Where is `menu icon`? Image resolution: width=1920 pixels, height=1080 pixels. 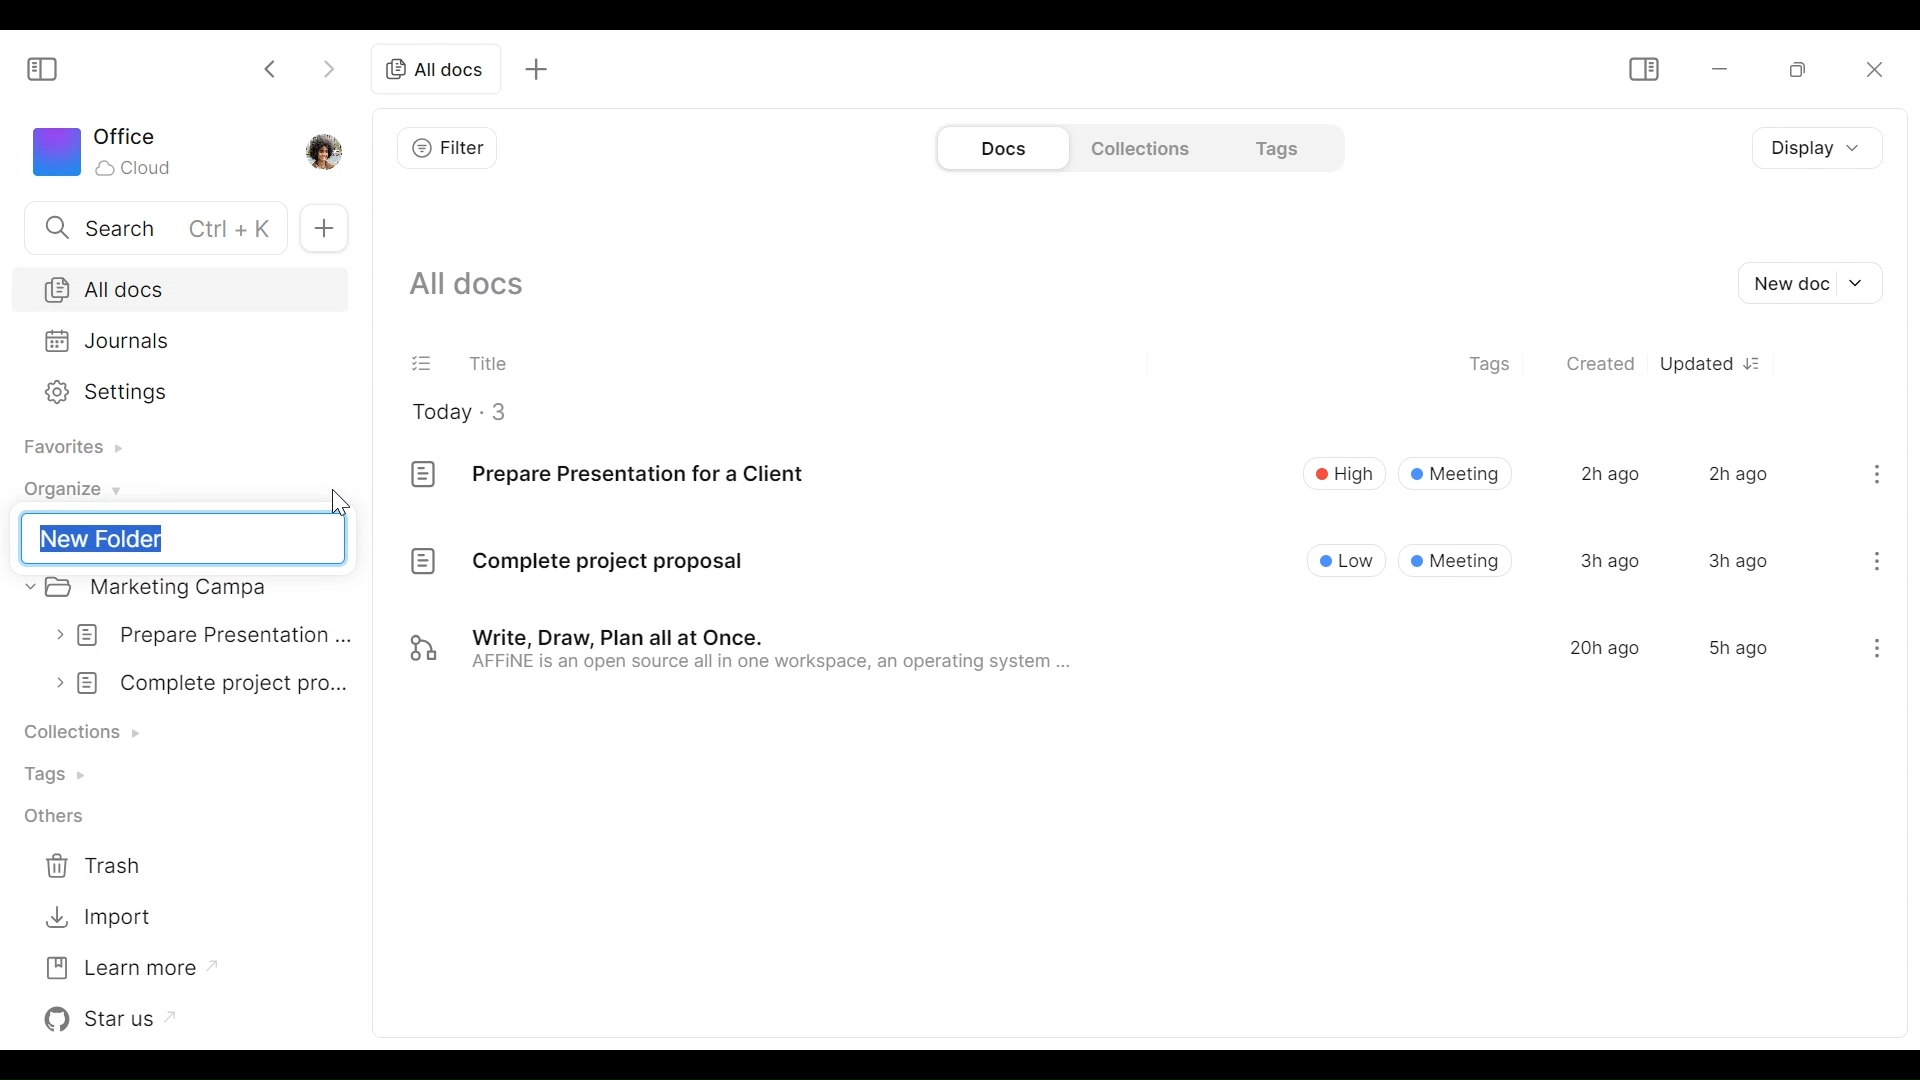
menu icon is located at coordinates (1878, 471).